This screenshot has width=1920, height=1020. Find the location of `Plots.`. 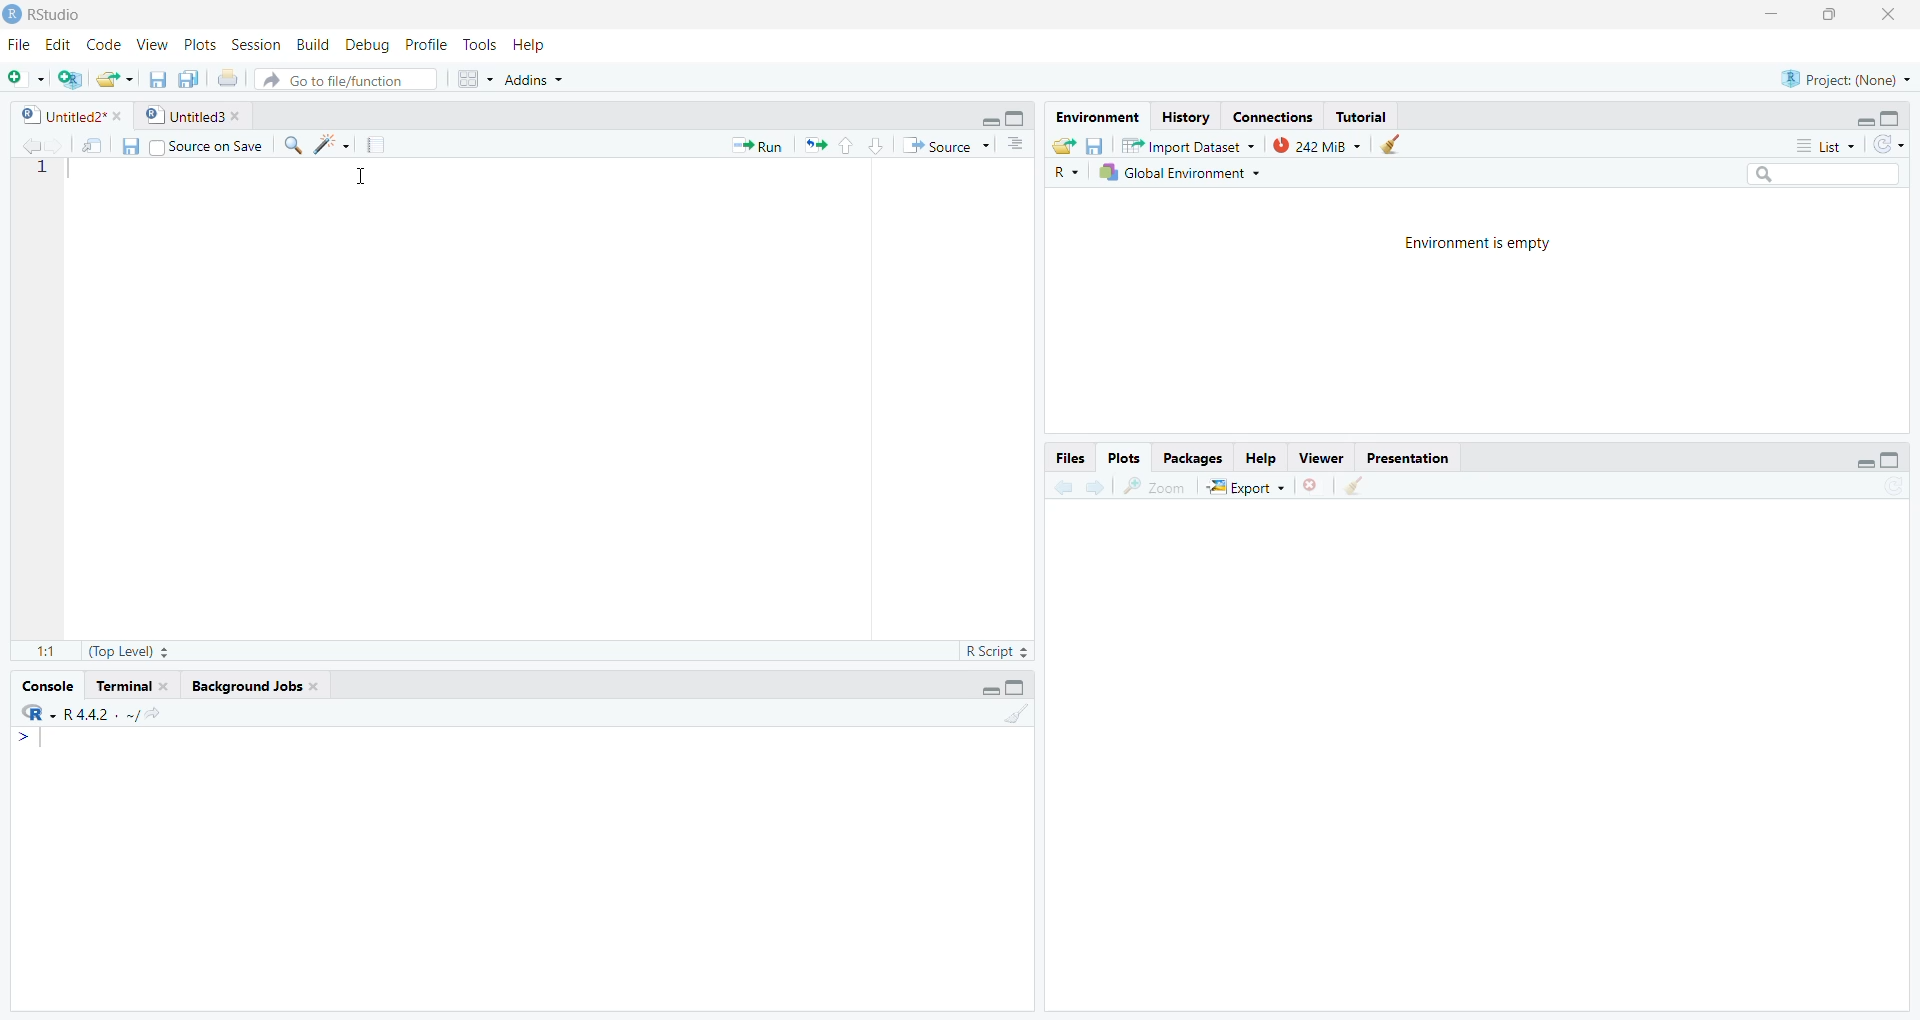

Plots. is located at coordinates (1124, 457).